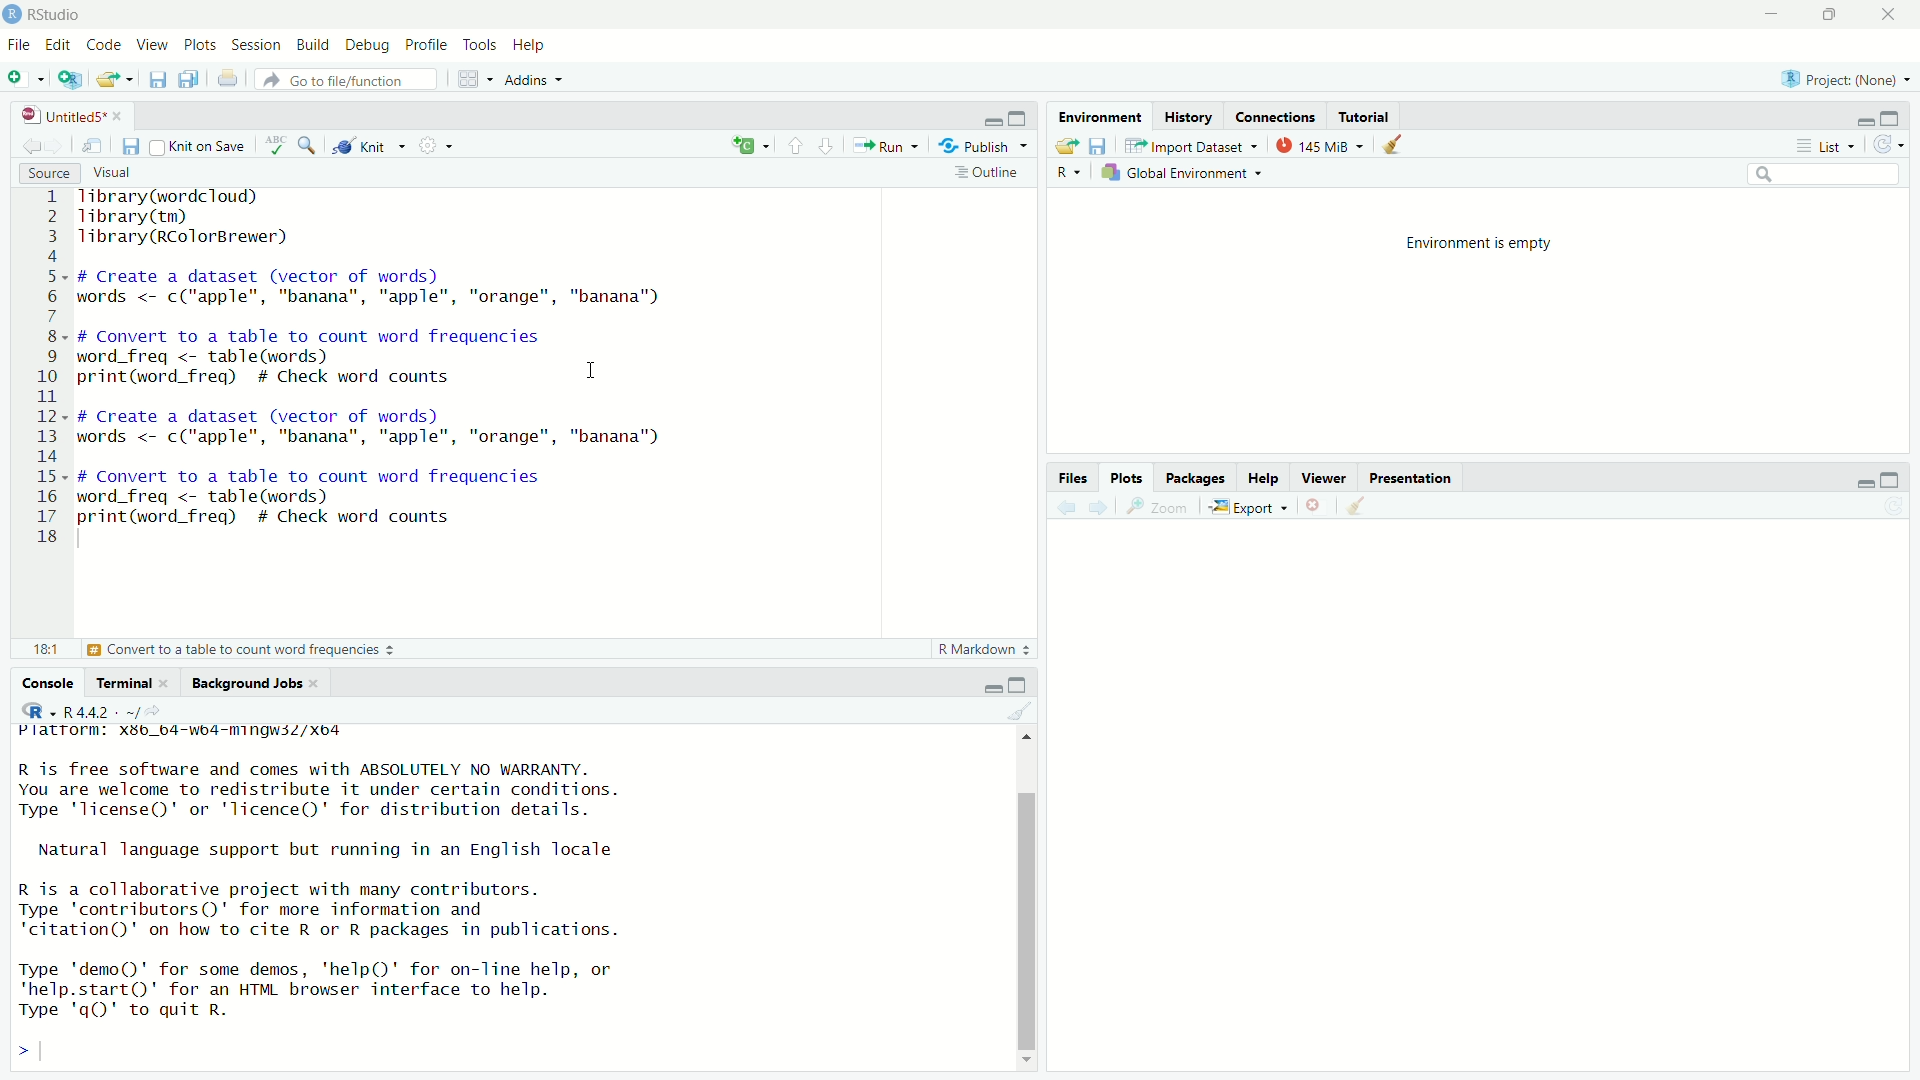  Describe the element at coordinates (1832, 16) in the screenshot. I see `Maximize` at that location.